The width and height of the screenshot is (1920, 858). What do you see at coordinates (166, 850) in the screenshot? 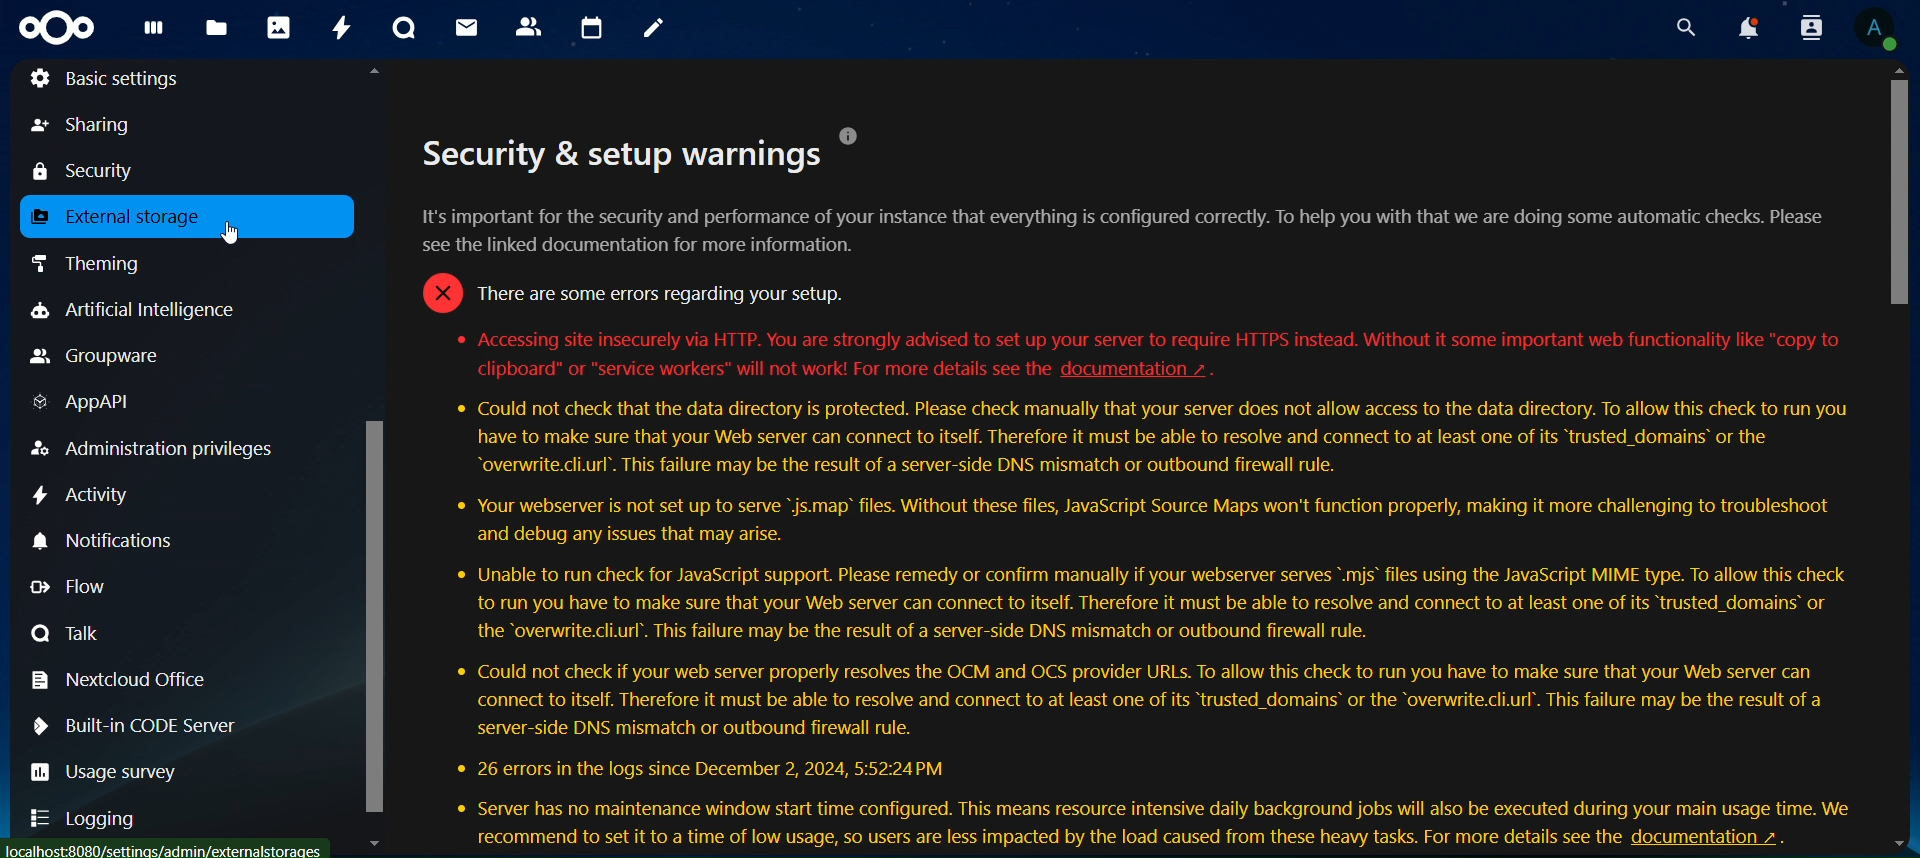
I see `localhost:8080/settings/admin/externalstorages` at bounding box center [166, 850].